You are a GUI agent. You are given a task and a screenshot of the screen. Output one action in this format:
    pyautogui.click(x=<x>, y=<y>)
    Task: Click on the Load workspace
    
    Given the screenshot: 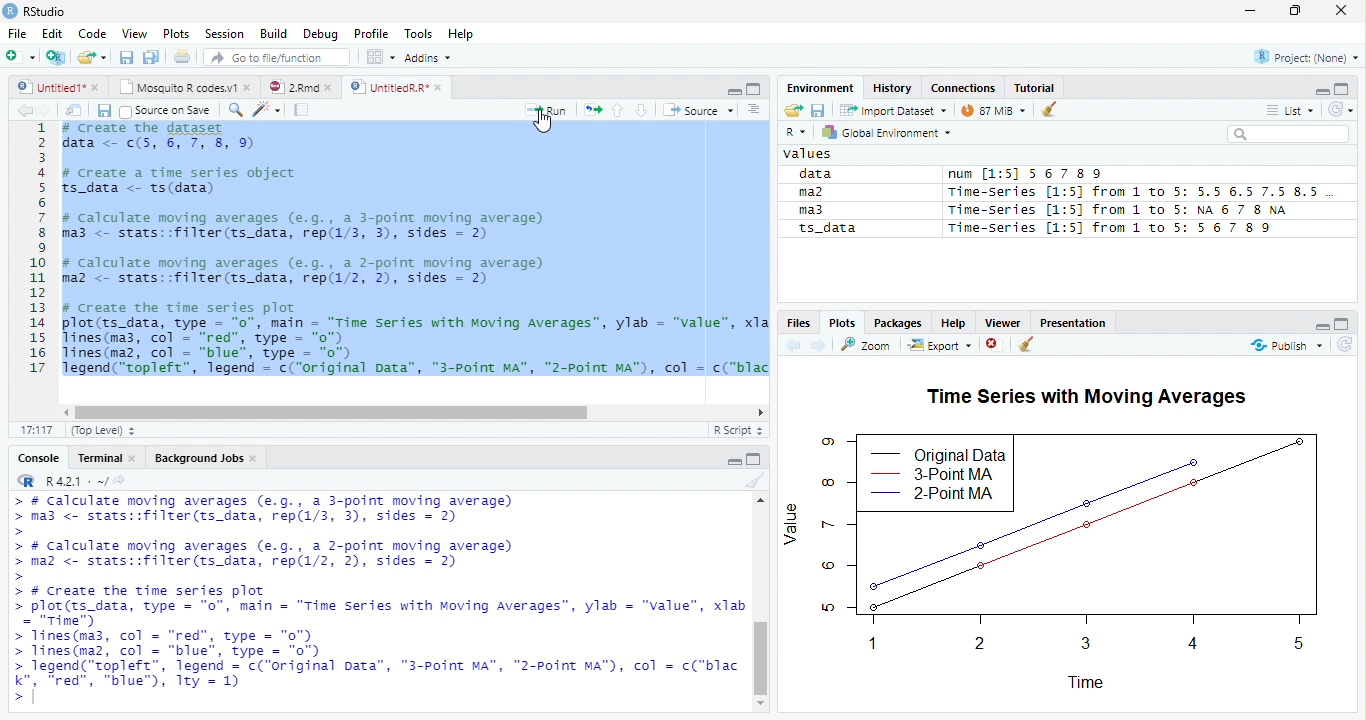 What is the action you would take?
    pyautogui.click(x=793, y=111)
    